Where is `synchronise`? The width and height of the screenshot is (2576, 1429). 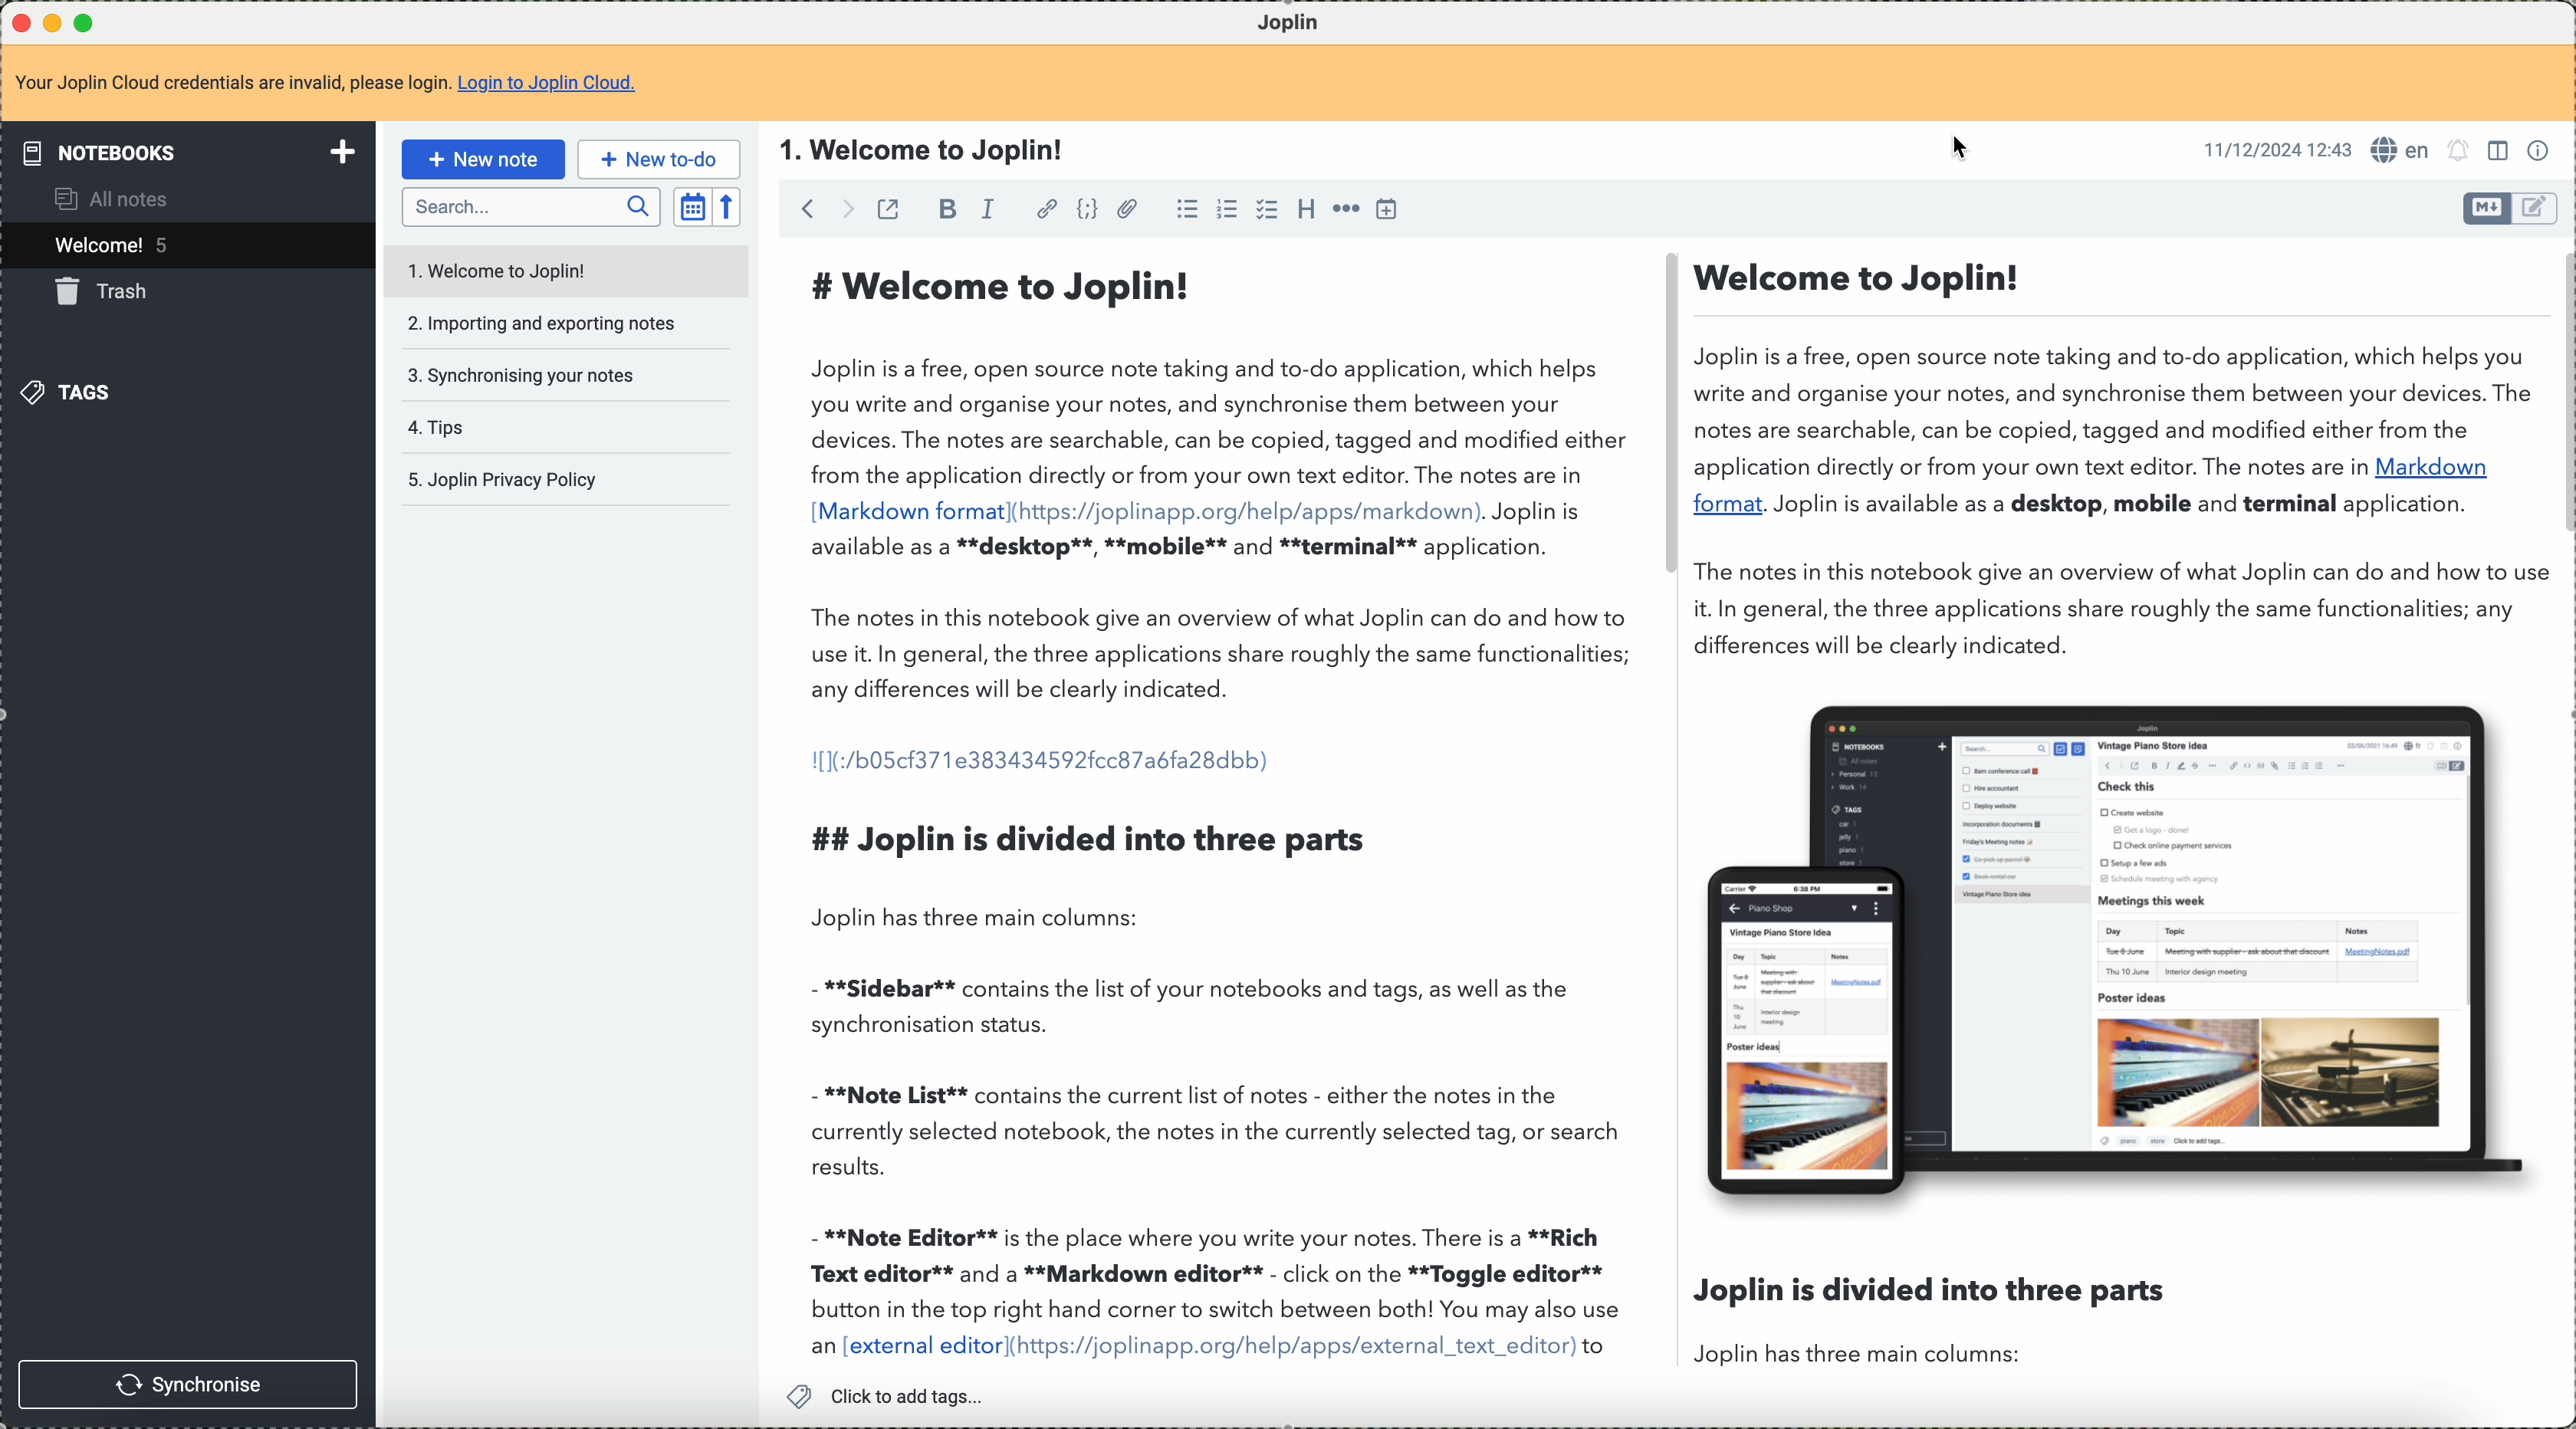
synchronise is located at coordinates (188, 1383).